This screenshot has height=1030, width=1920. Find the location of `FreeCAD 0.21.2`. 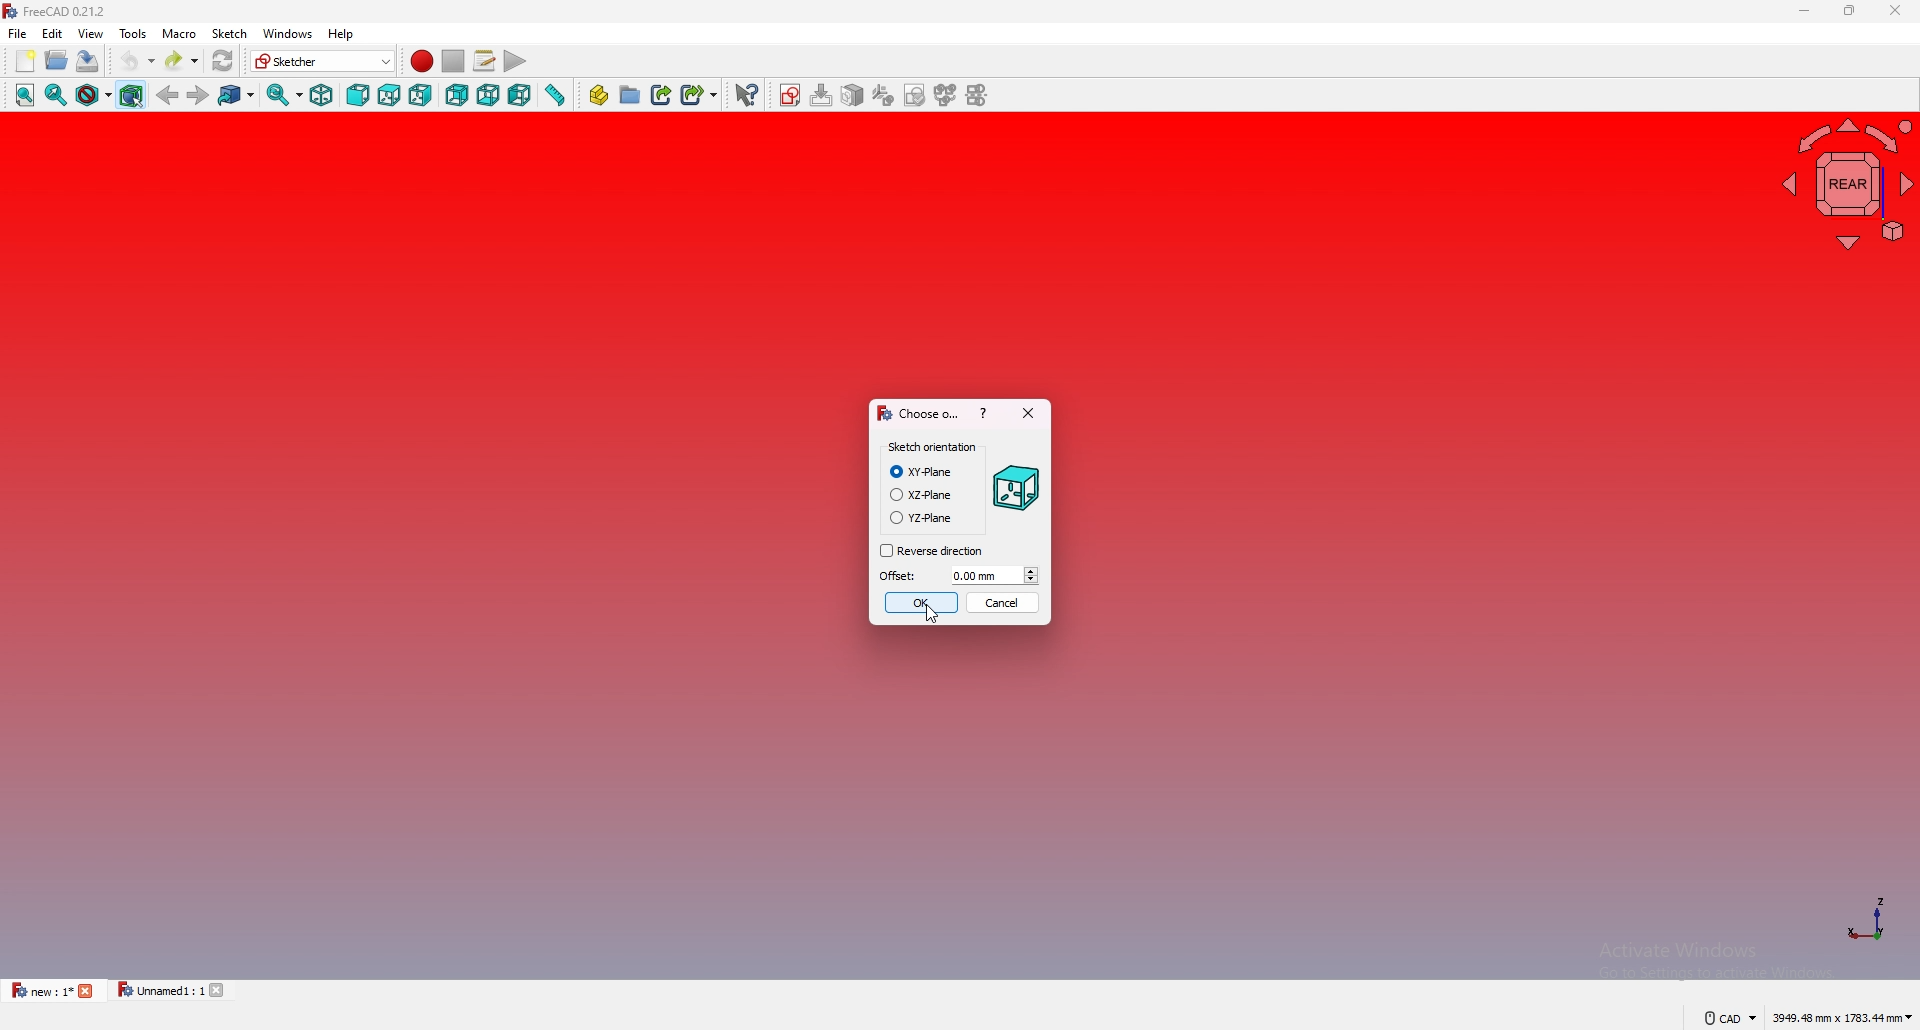

FreeCAD 0.21.2 is located at coordinates (57, 11).